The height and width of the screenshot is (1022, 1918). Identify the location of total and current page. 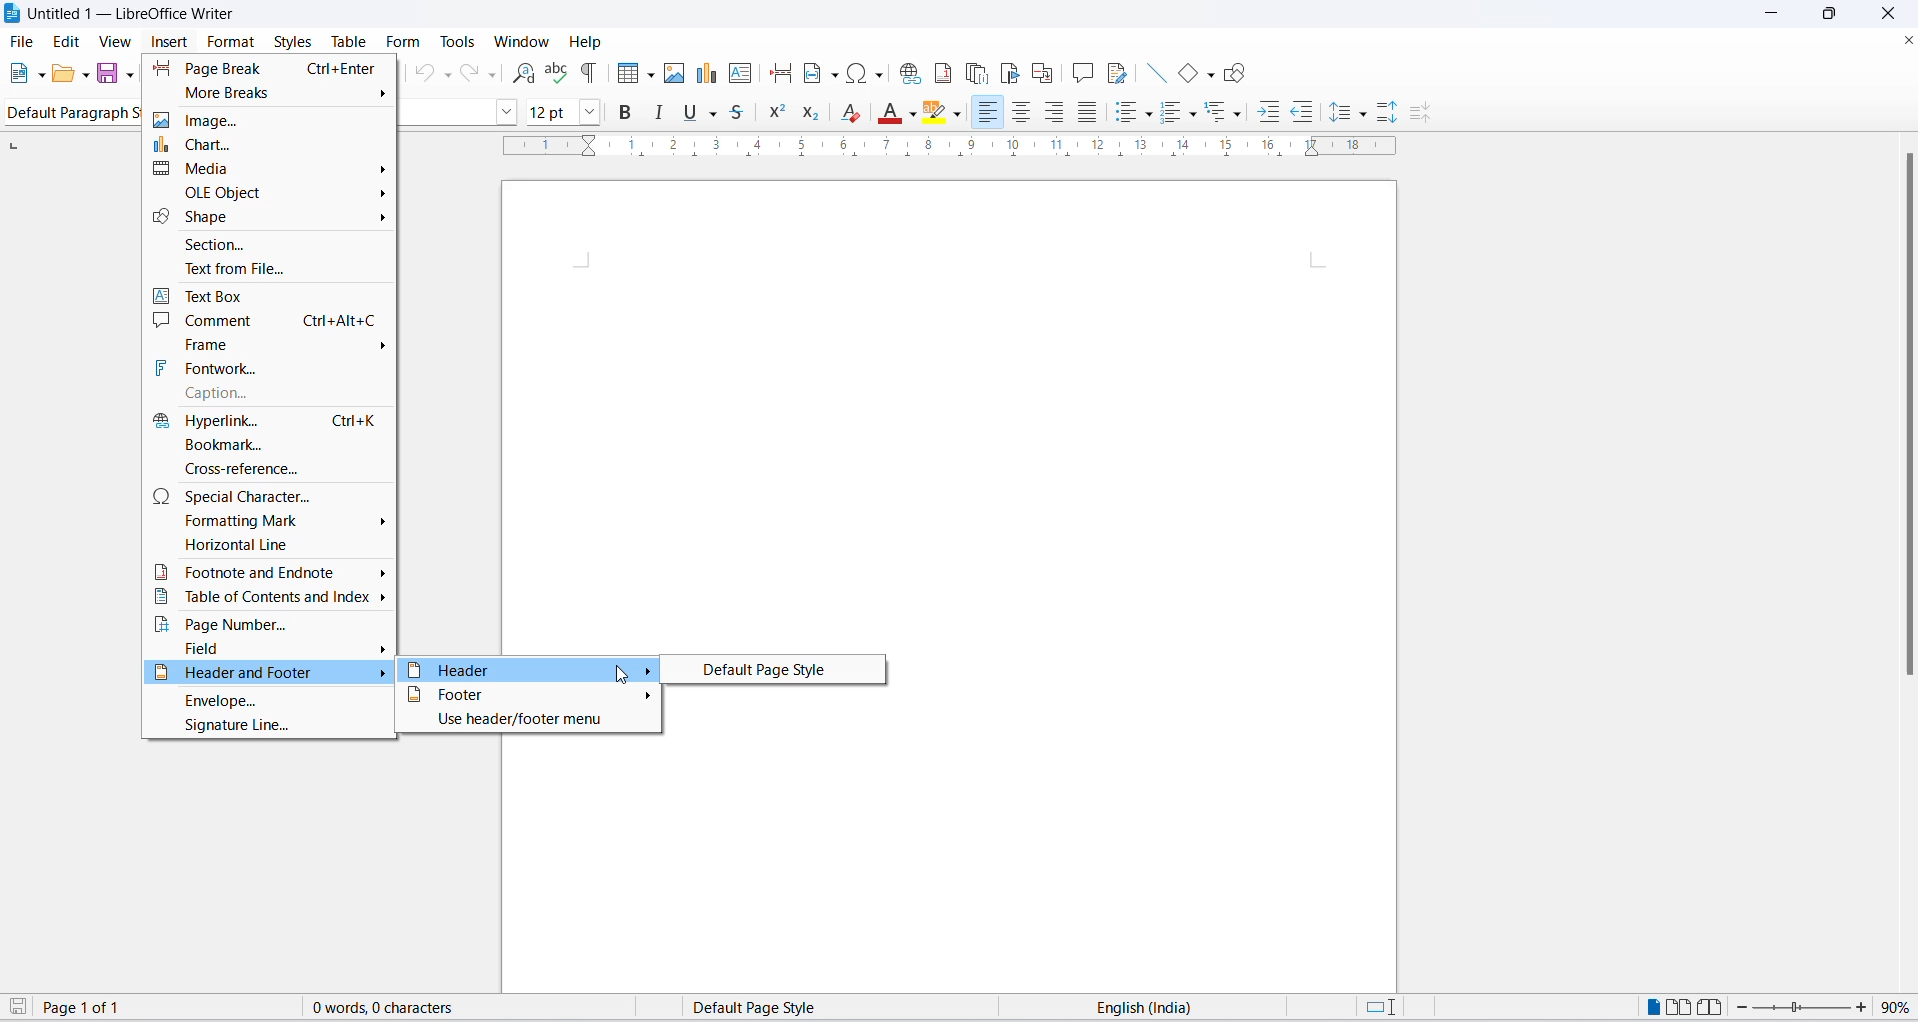
(97, 1009).